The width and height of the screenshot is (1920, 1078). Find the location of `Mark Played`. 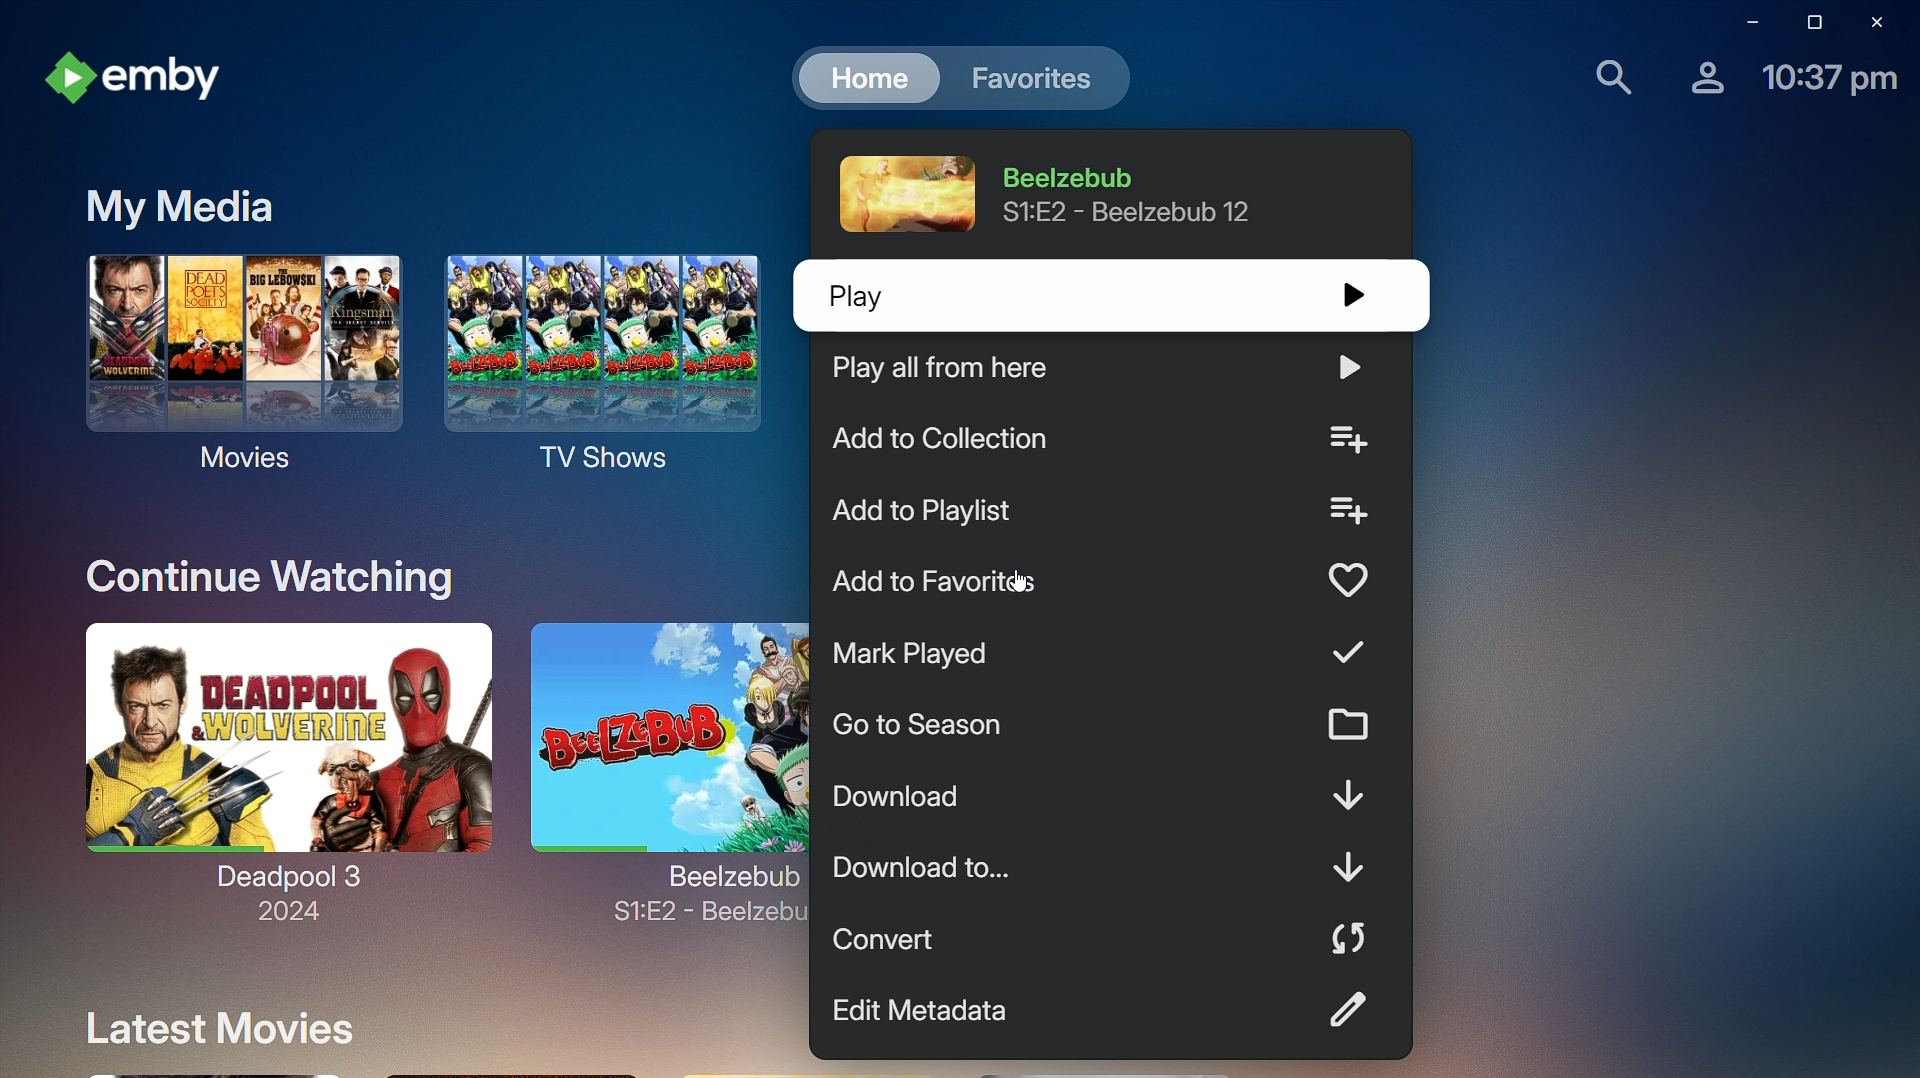

Mark Played is located at coordinates (1108, 653).